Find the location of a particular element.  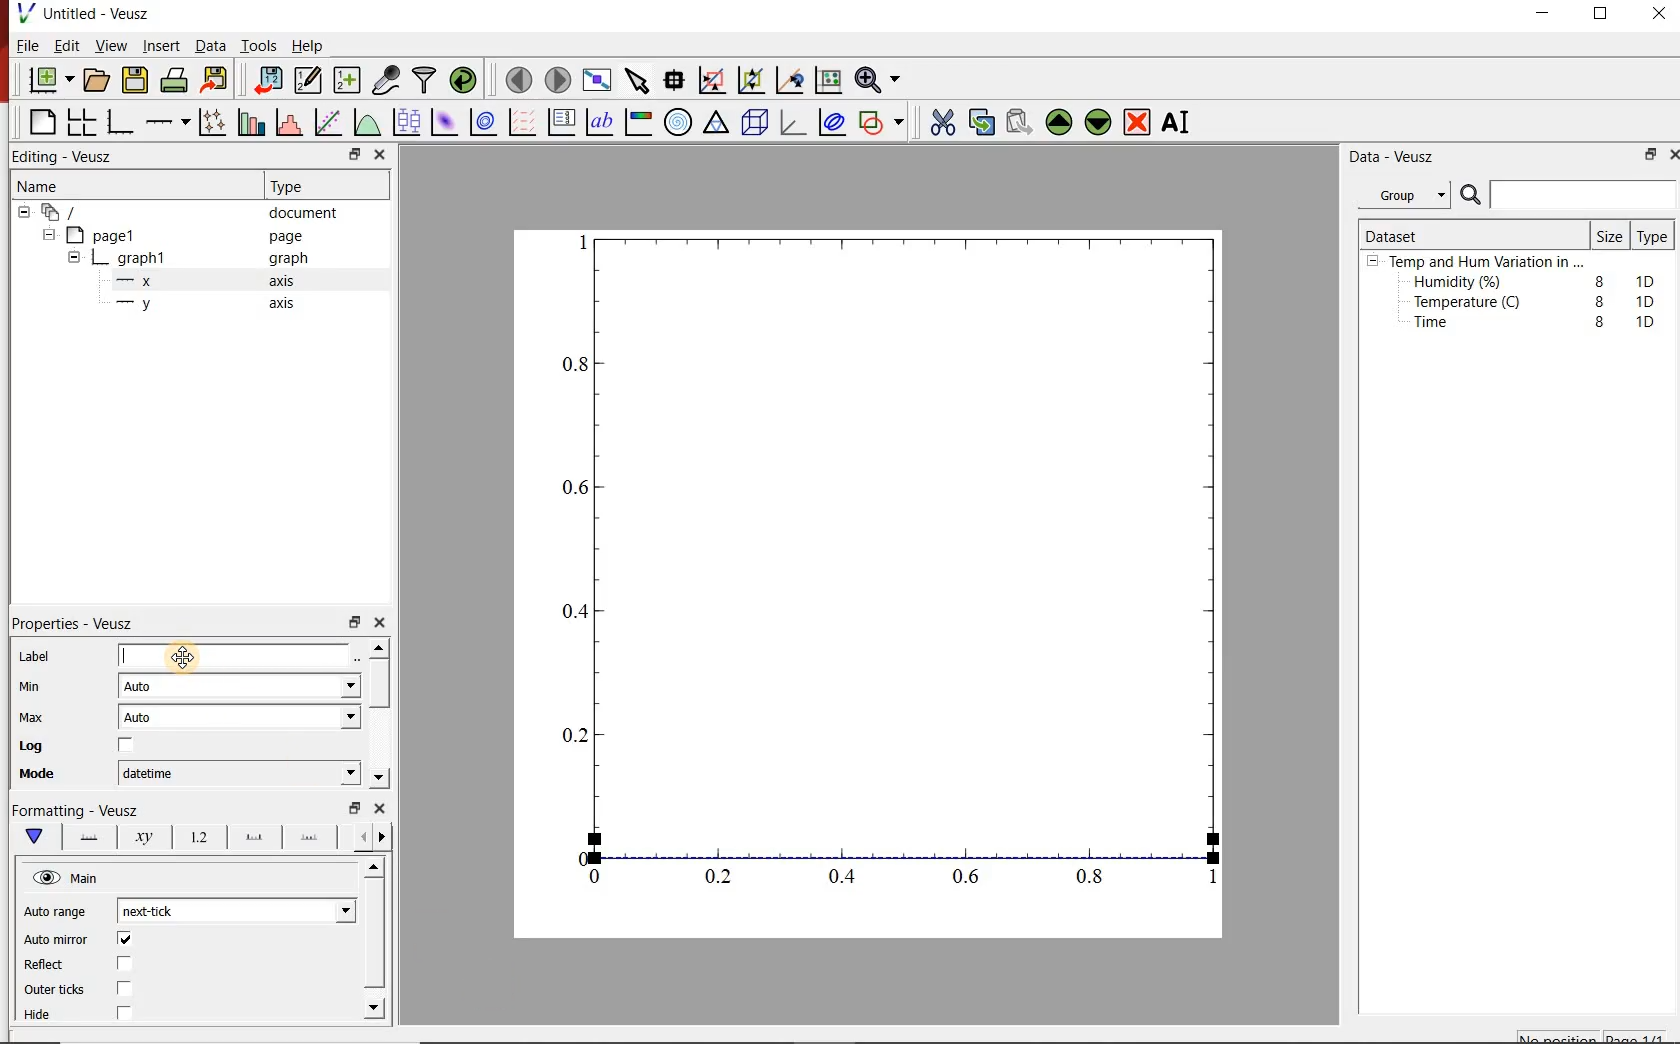

minor ticks is located at coordinates (311, 838).